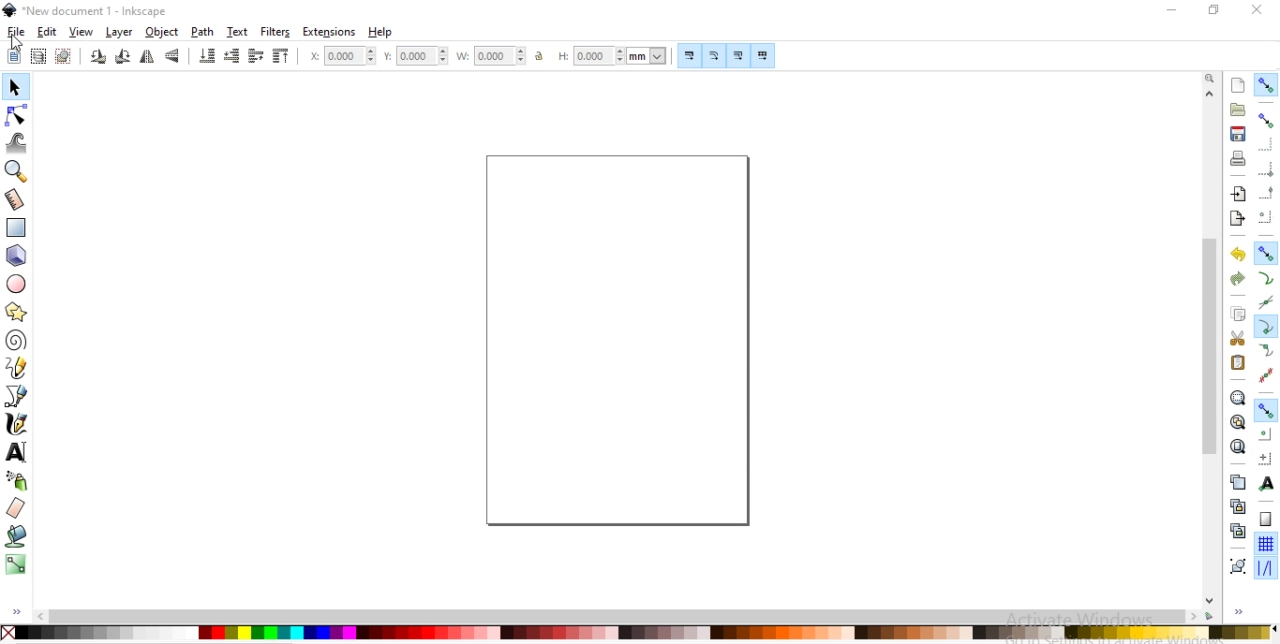  What do you see at coordinates (99, 58) in the screenshot?
I see `rotate 90 clockwise` at bounding box center [99, 58].